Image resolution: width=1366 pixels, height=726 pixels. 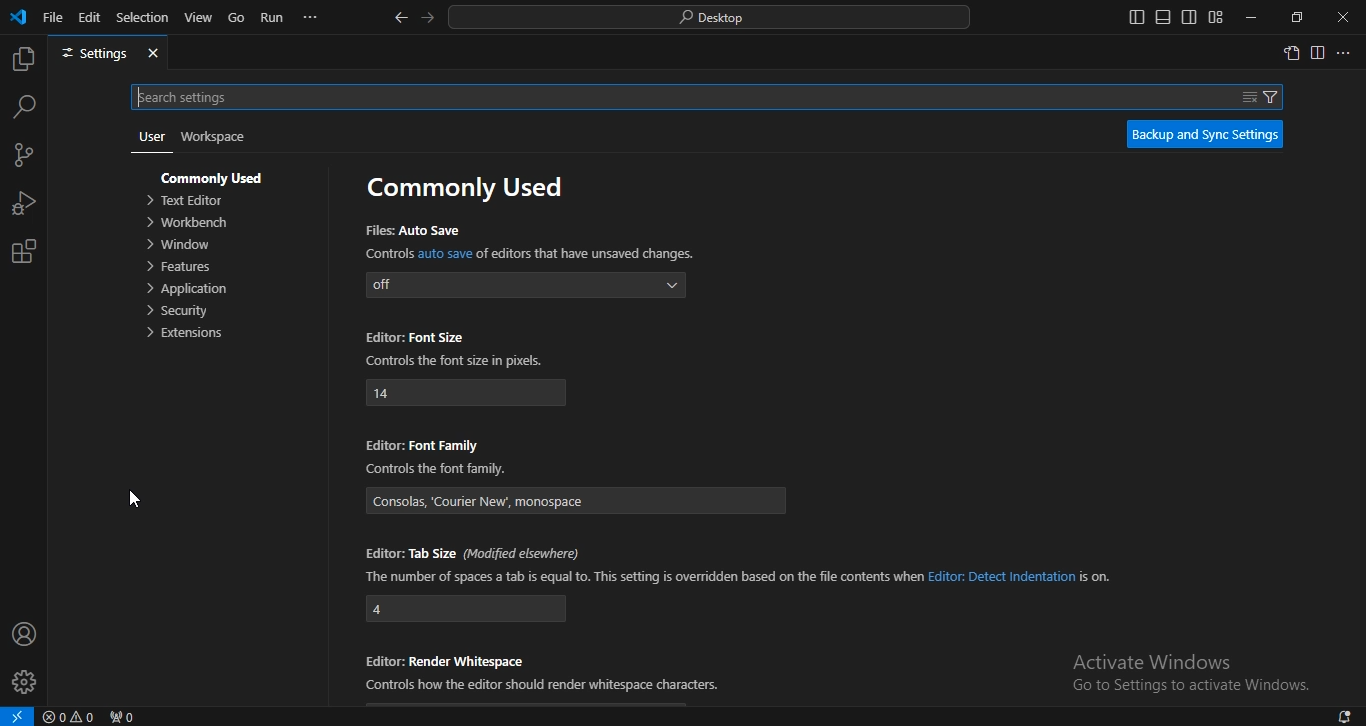 I want to click on editor : font family, so click(x=439, y=468).